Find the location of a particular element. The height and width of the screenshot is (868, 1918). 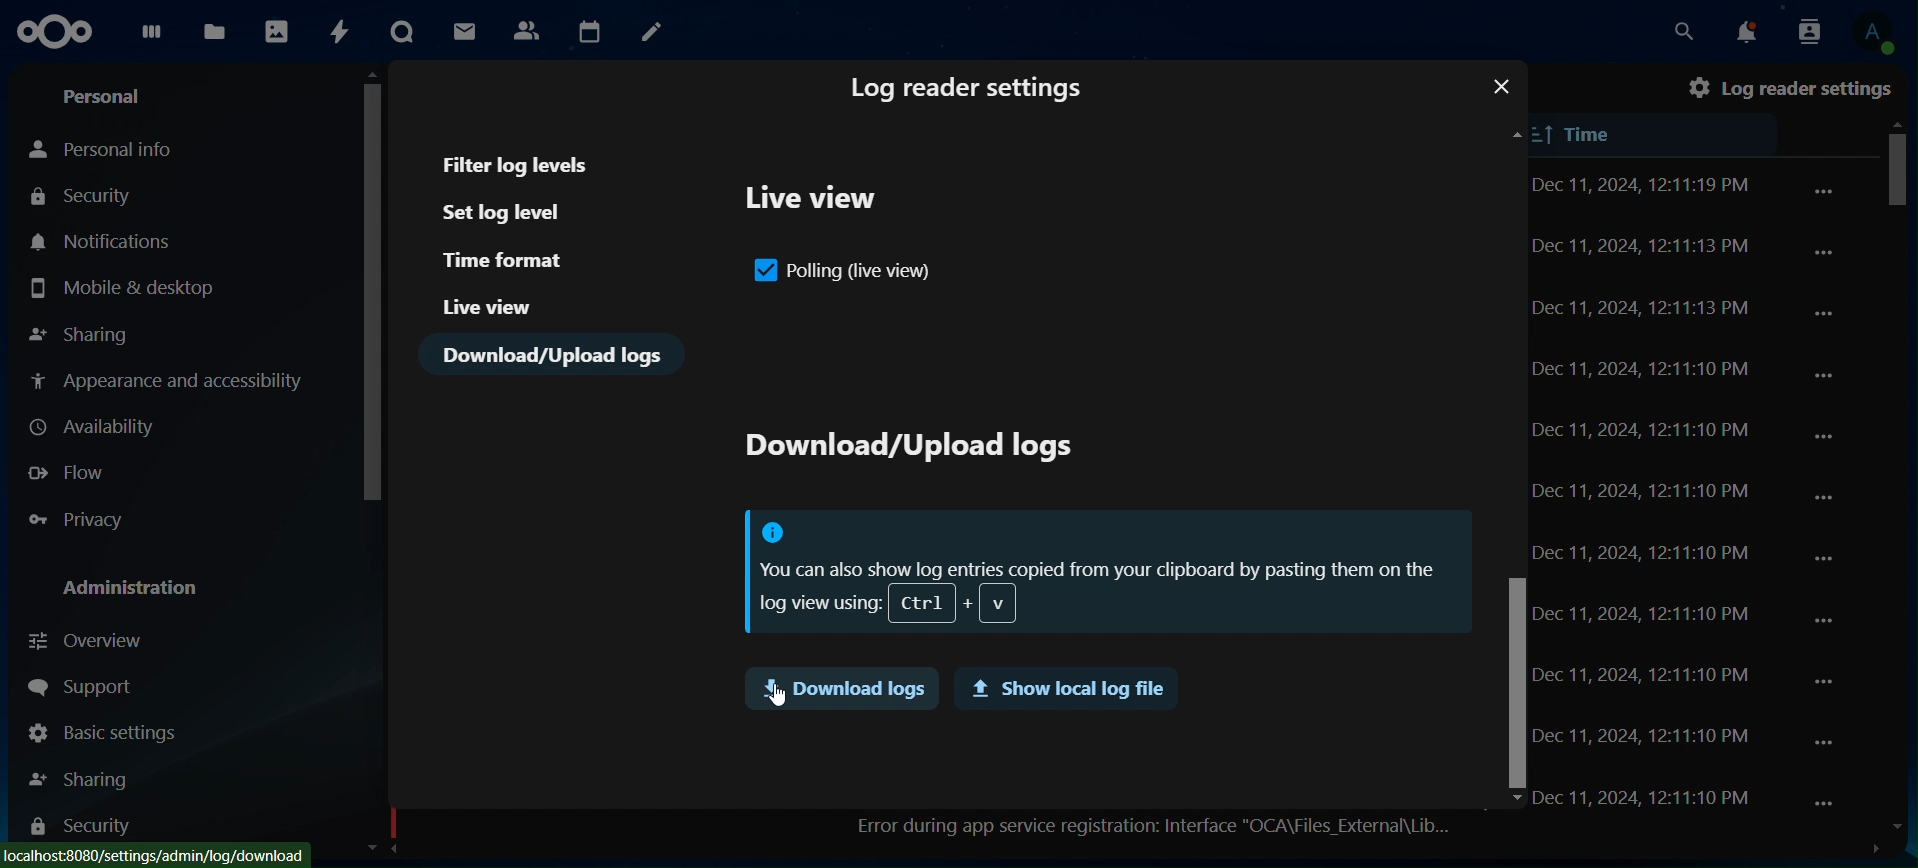

... is located at coordinates (1824, 742).